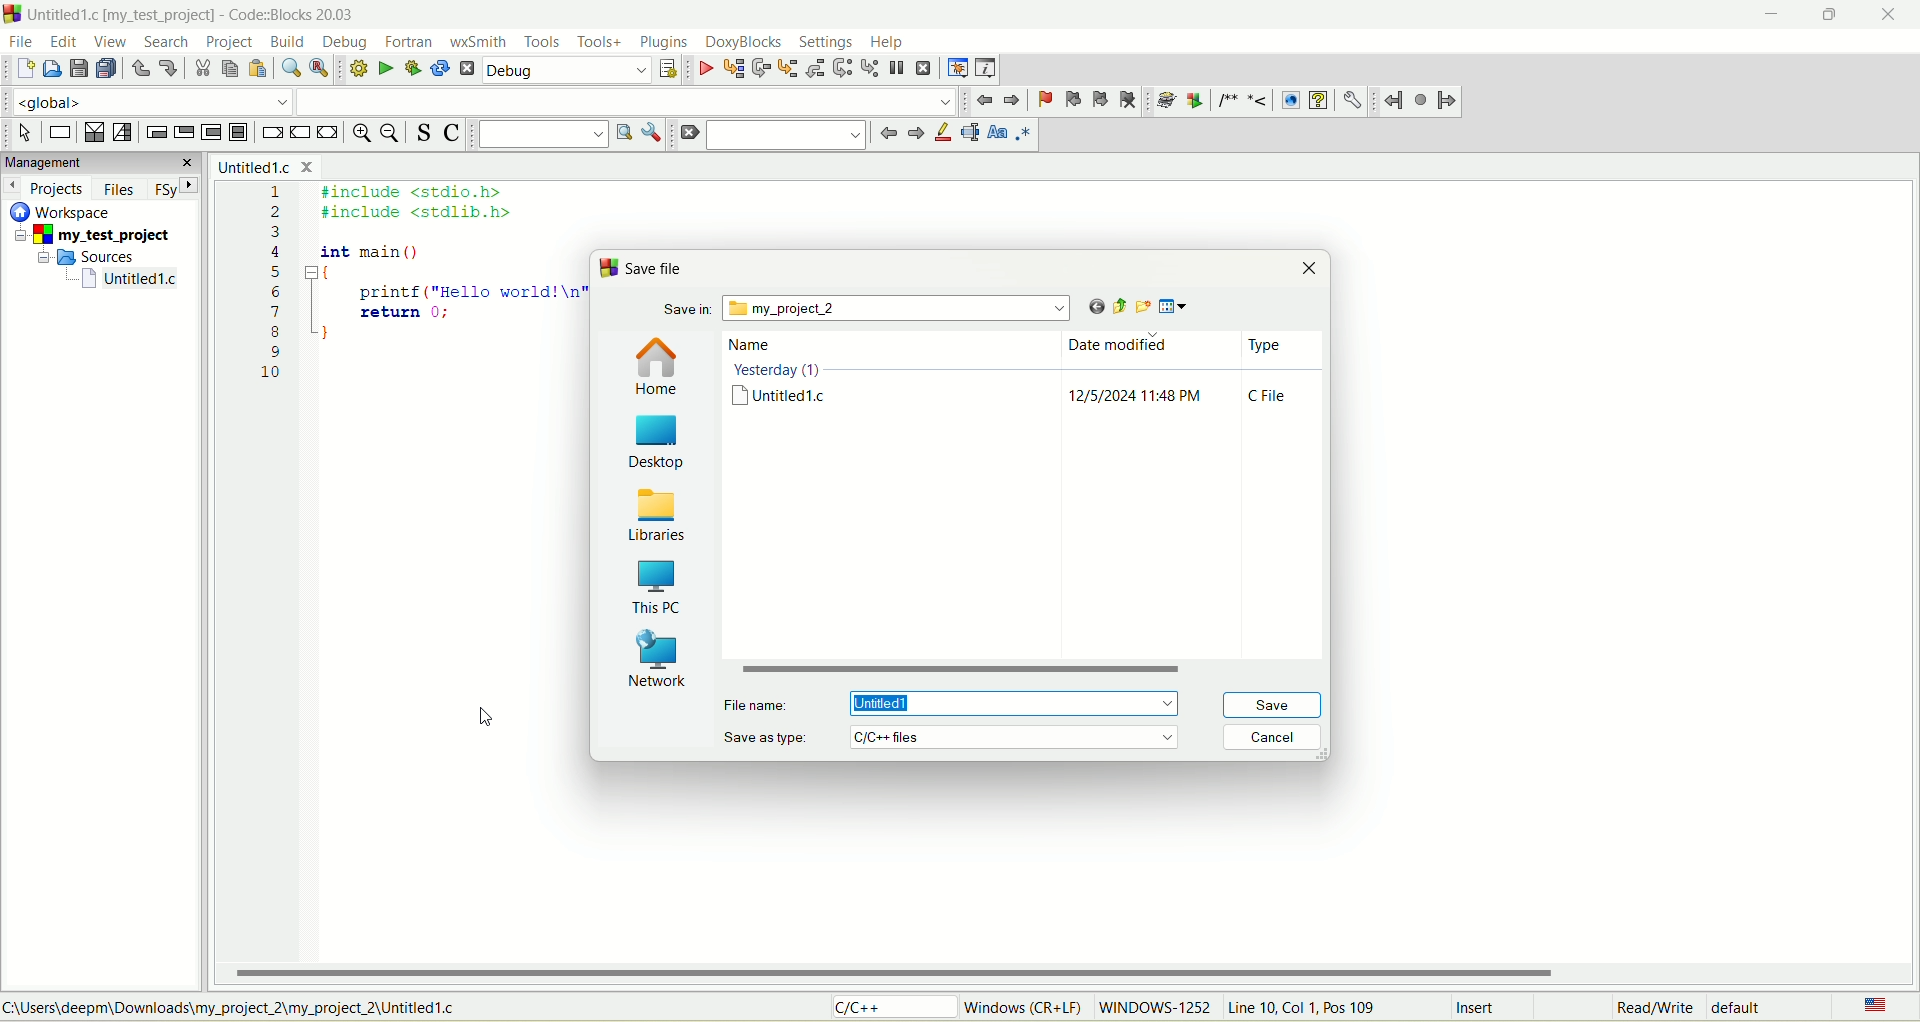  What do you see at coordinates (347, 42) in the screenshot?
I see `debug` at bounding box center [347, 42].